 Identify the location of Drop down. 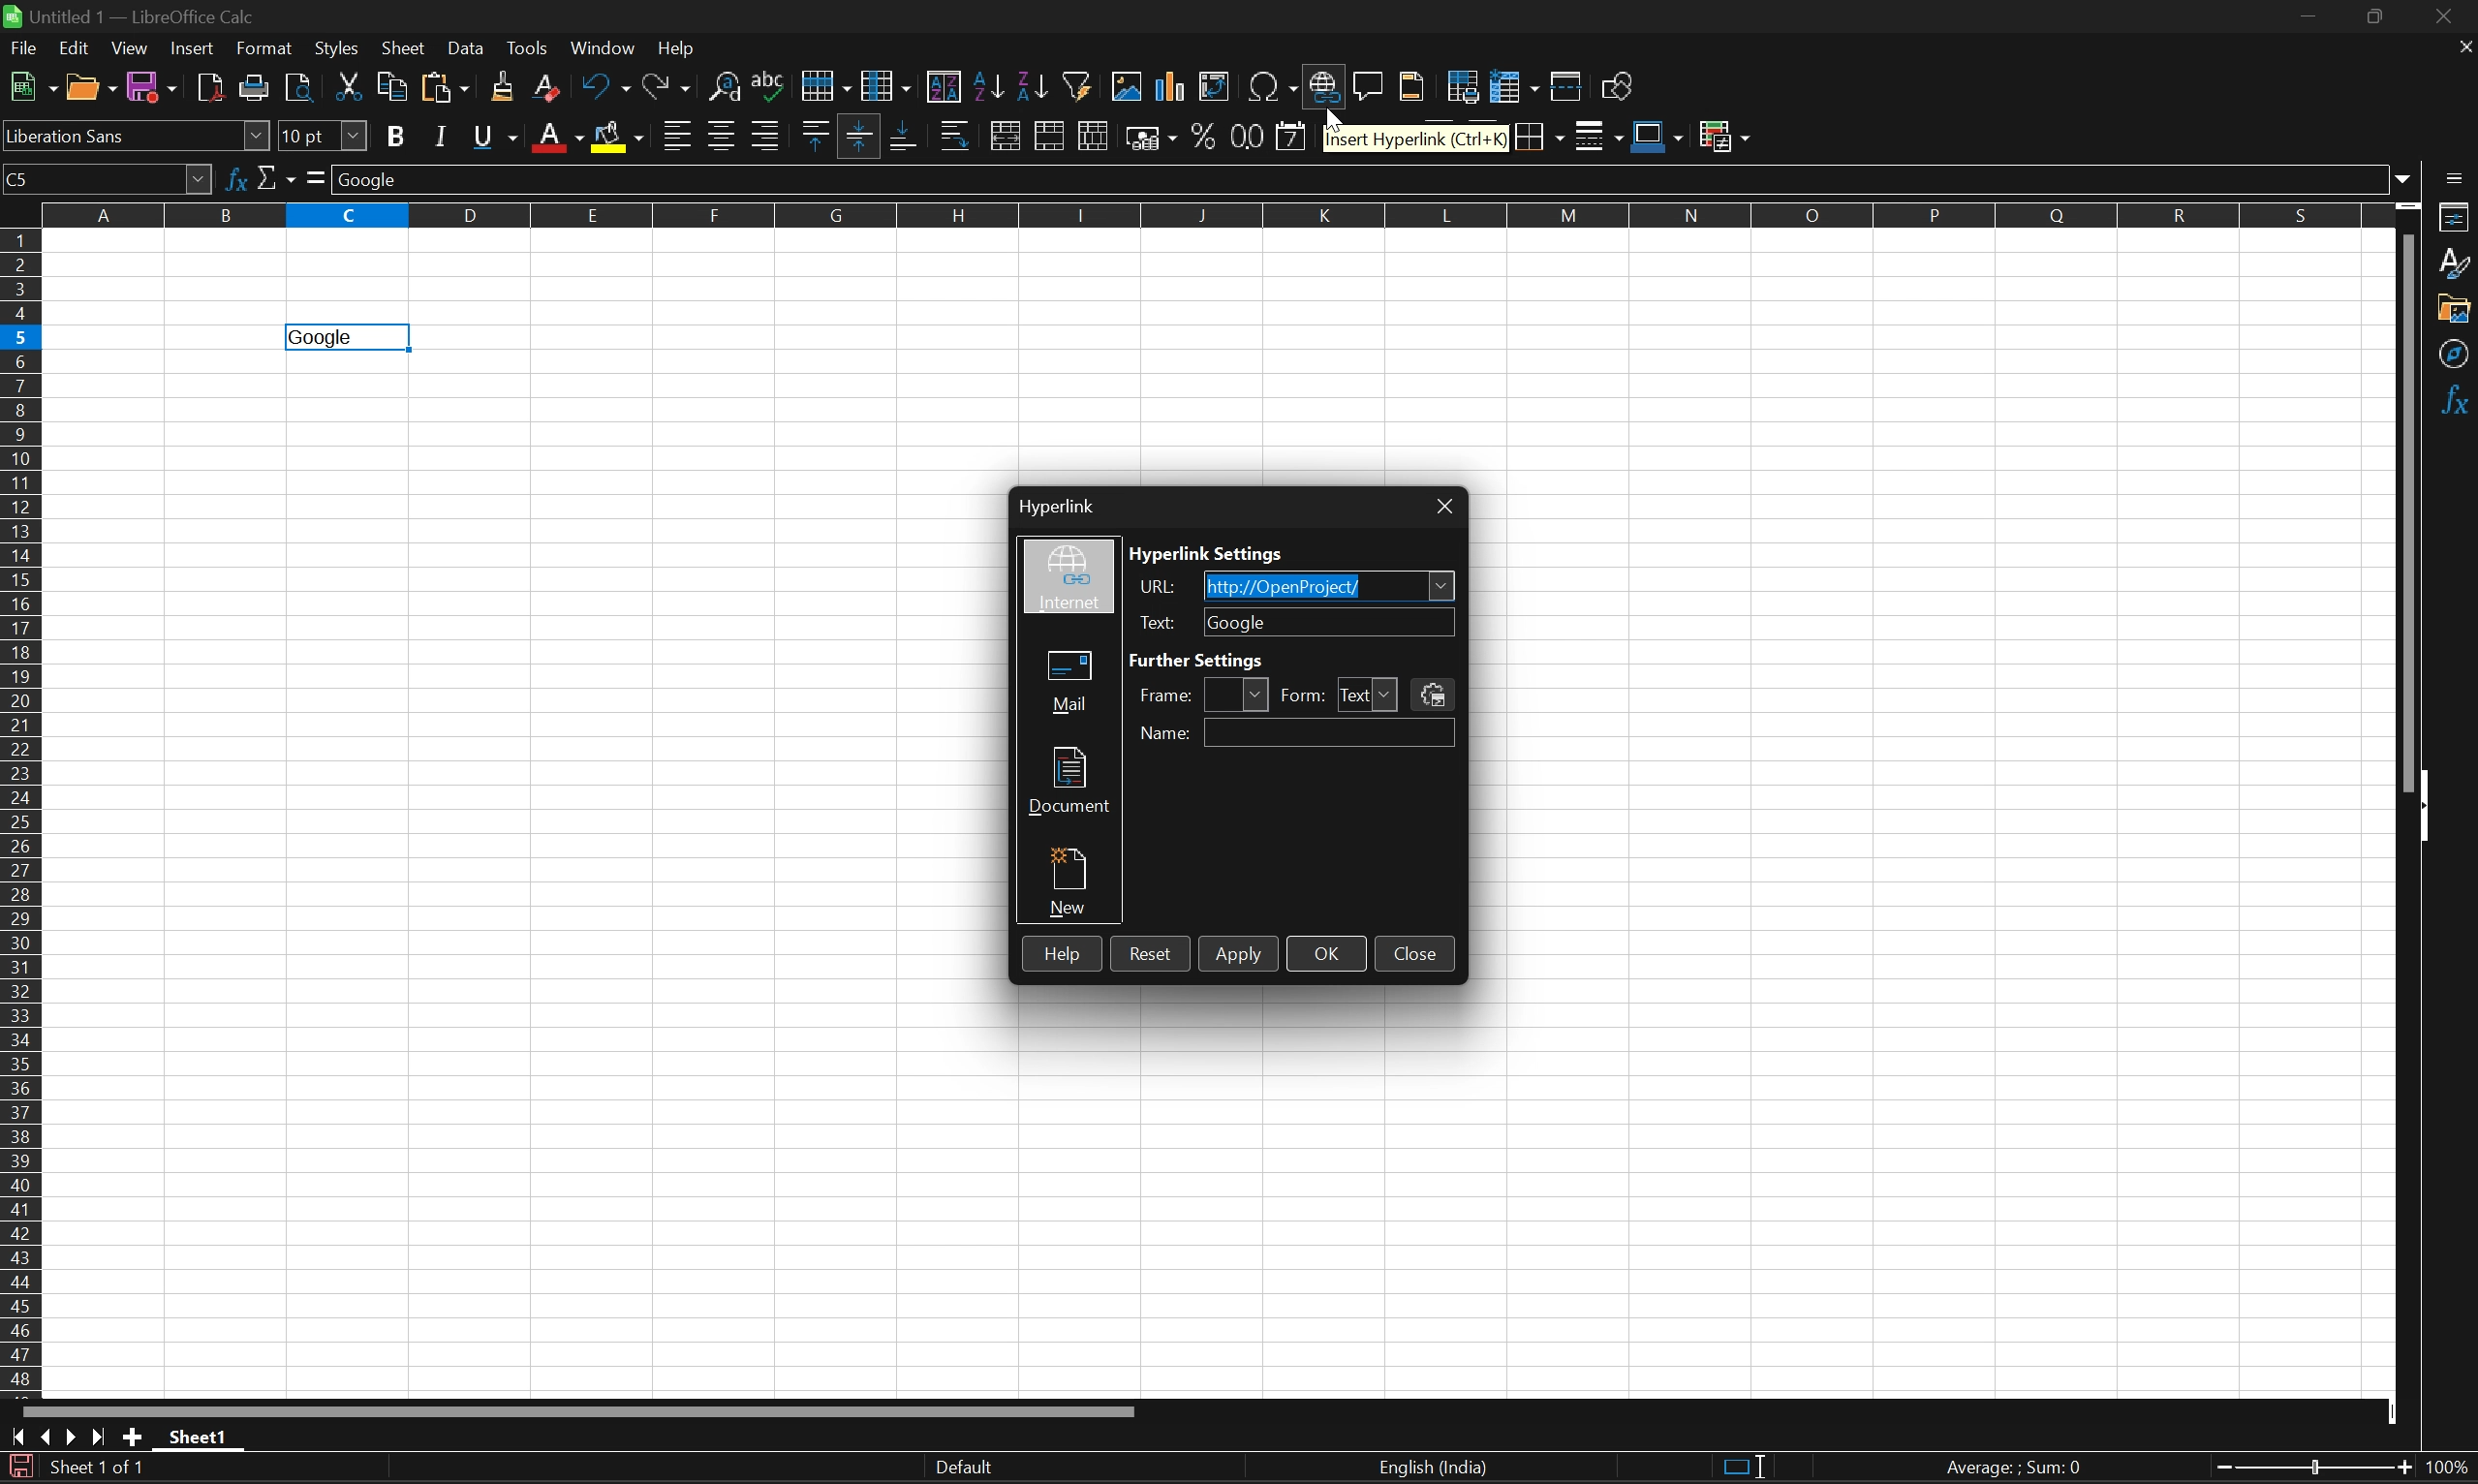
(1260, 694).